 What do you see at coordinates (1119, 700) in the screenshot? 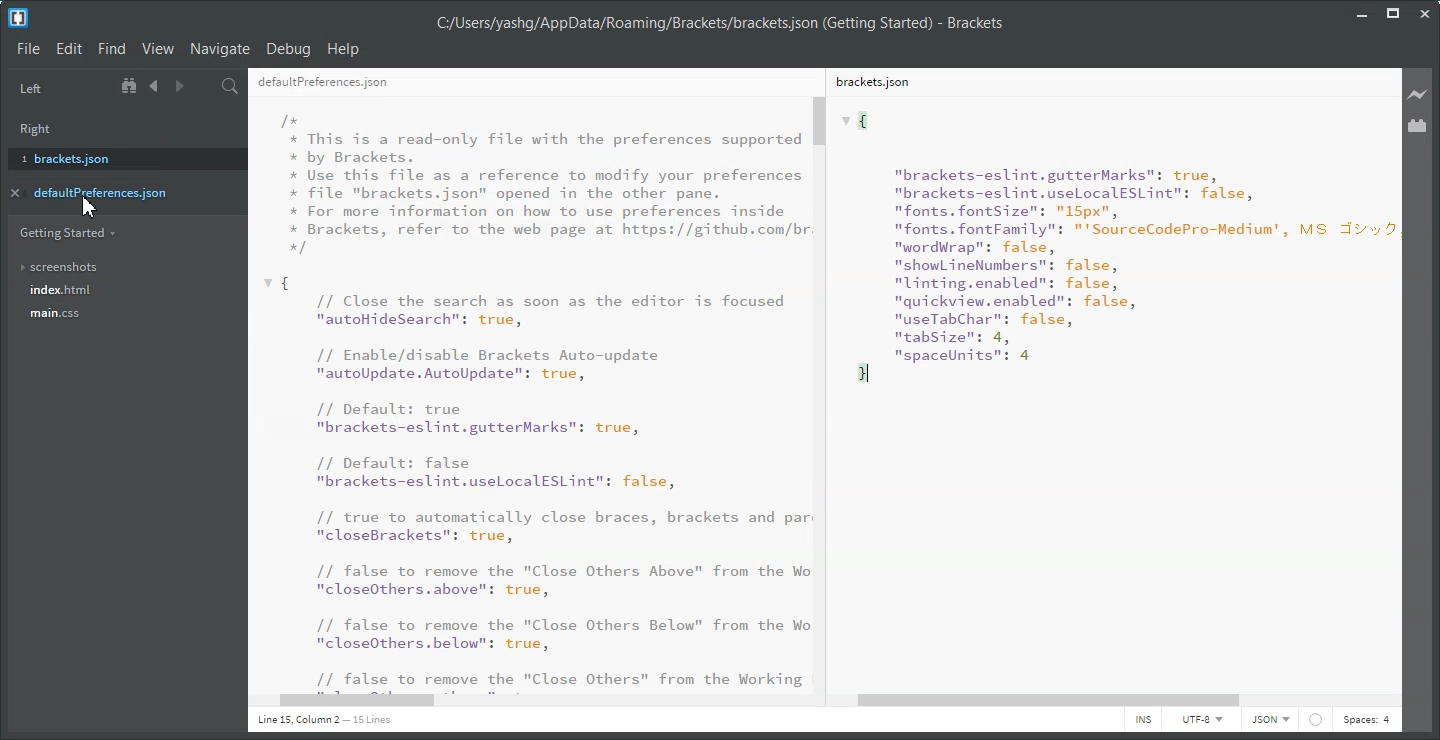
I see `Horizontal Scroll Bar` at bounding box center [1119, 700].